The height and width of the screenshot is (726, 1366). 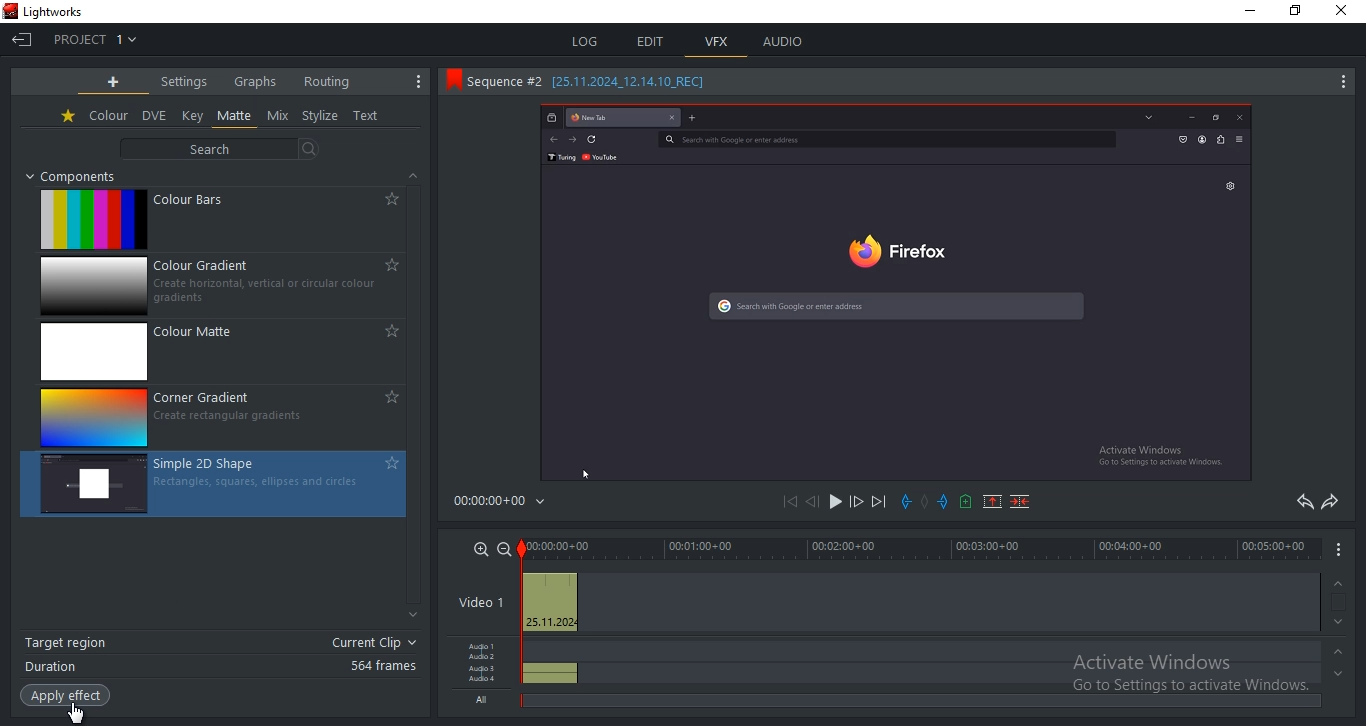 I want to click on matte, so click(x=235, y=116).